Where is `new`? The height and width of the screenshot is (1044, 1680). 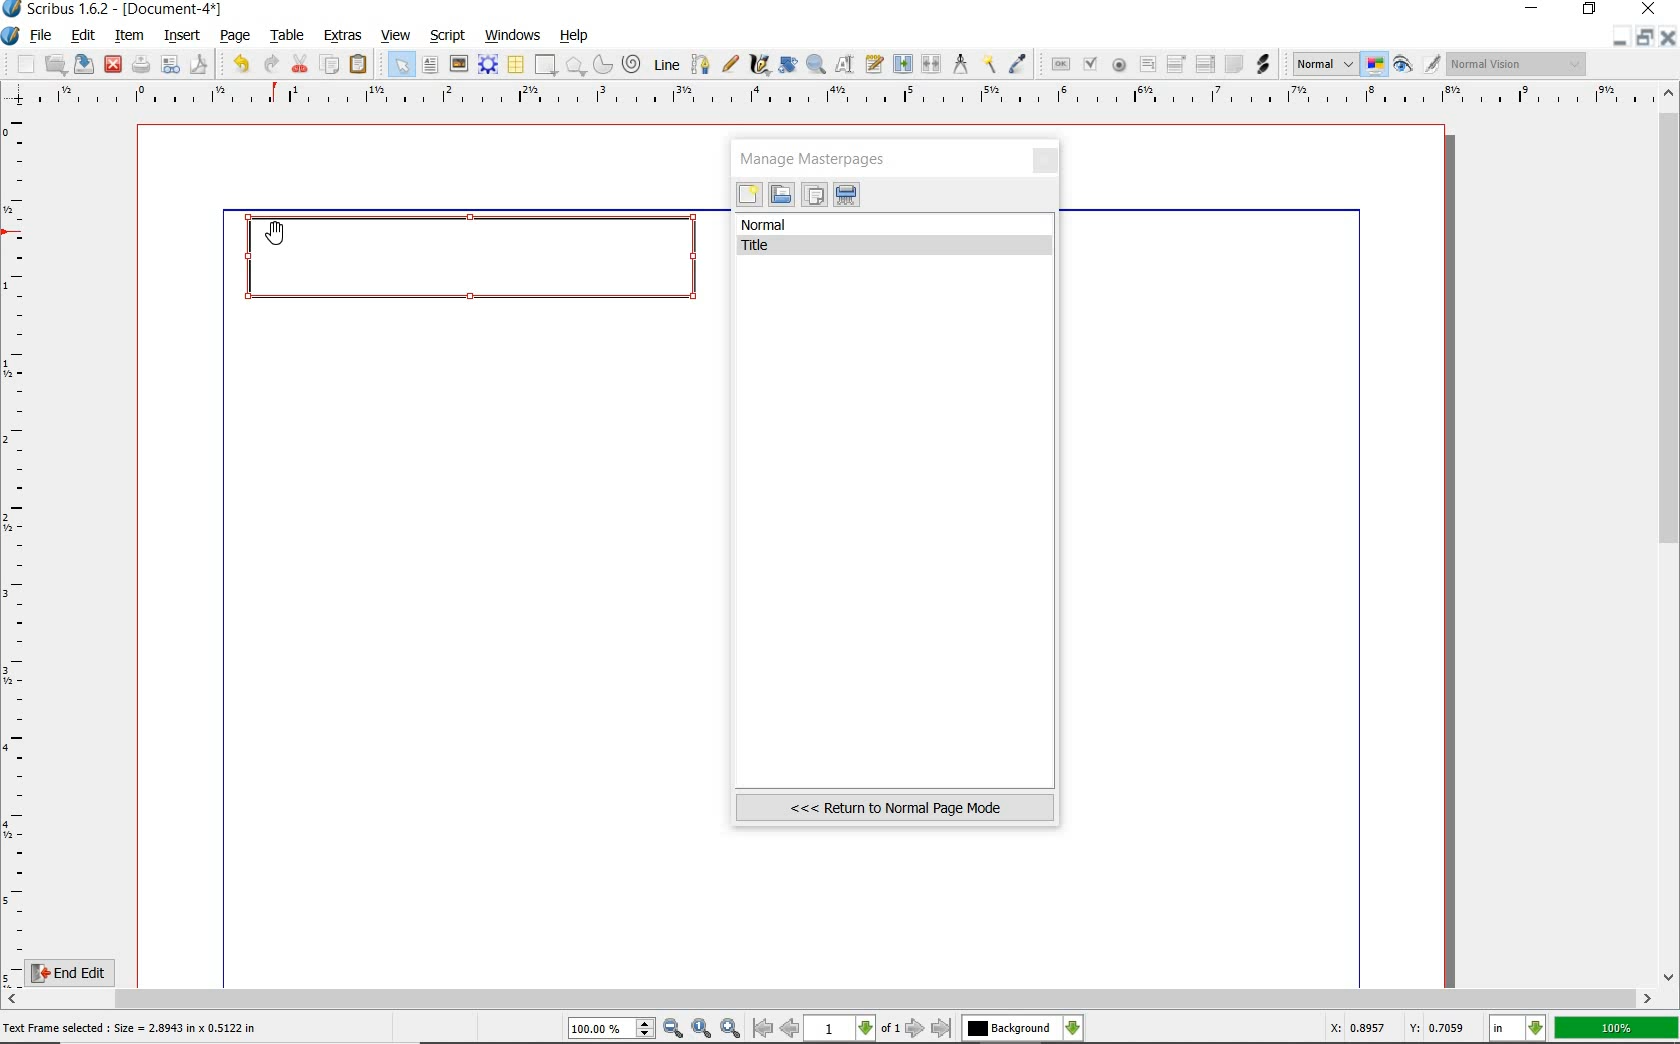 new is located at coordinates (749, 197).